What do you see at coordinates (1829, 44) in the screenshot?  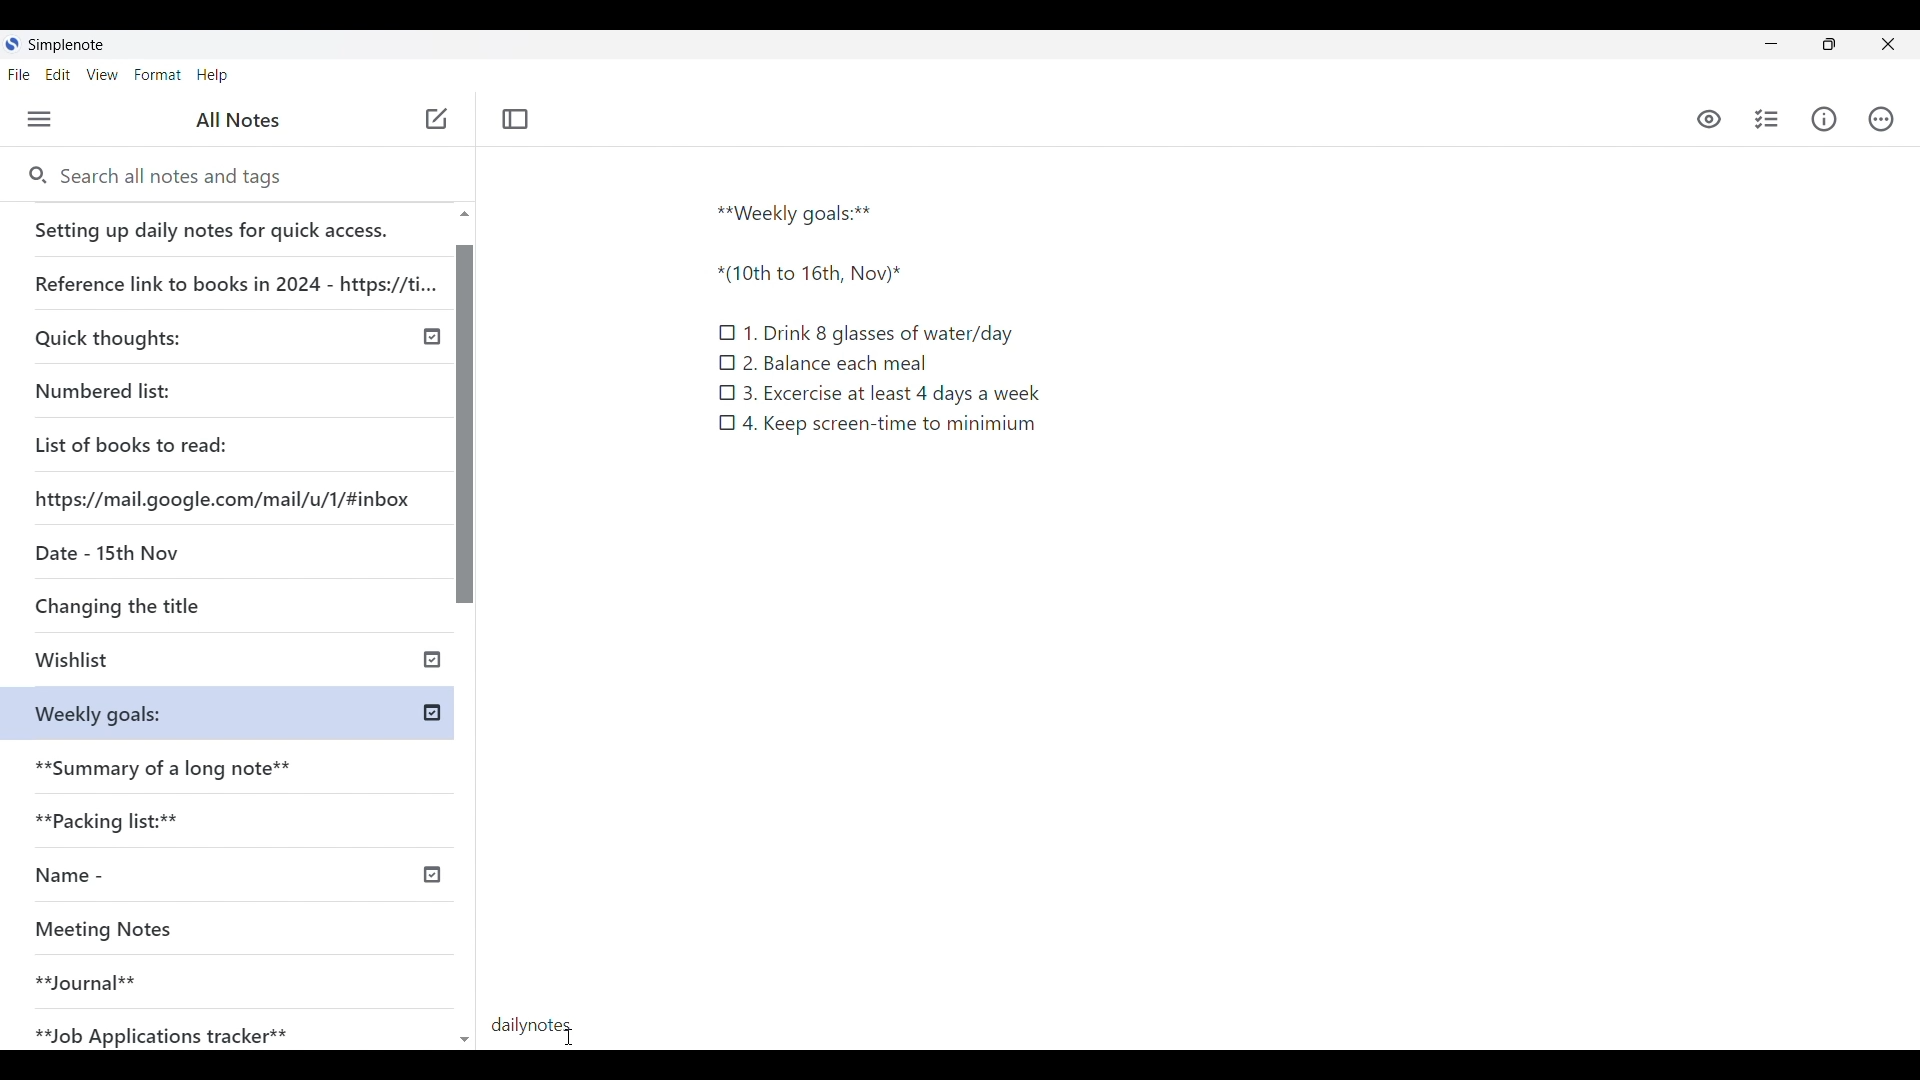 I see `toggle screen size` at bounding box center [1829, 44].